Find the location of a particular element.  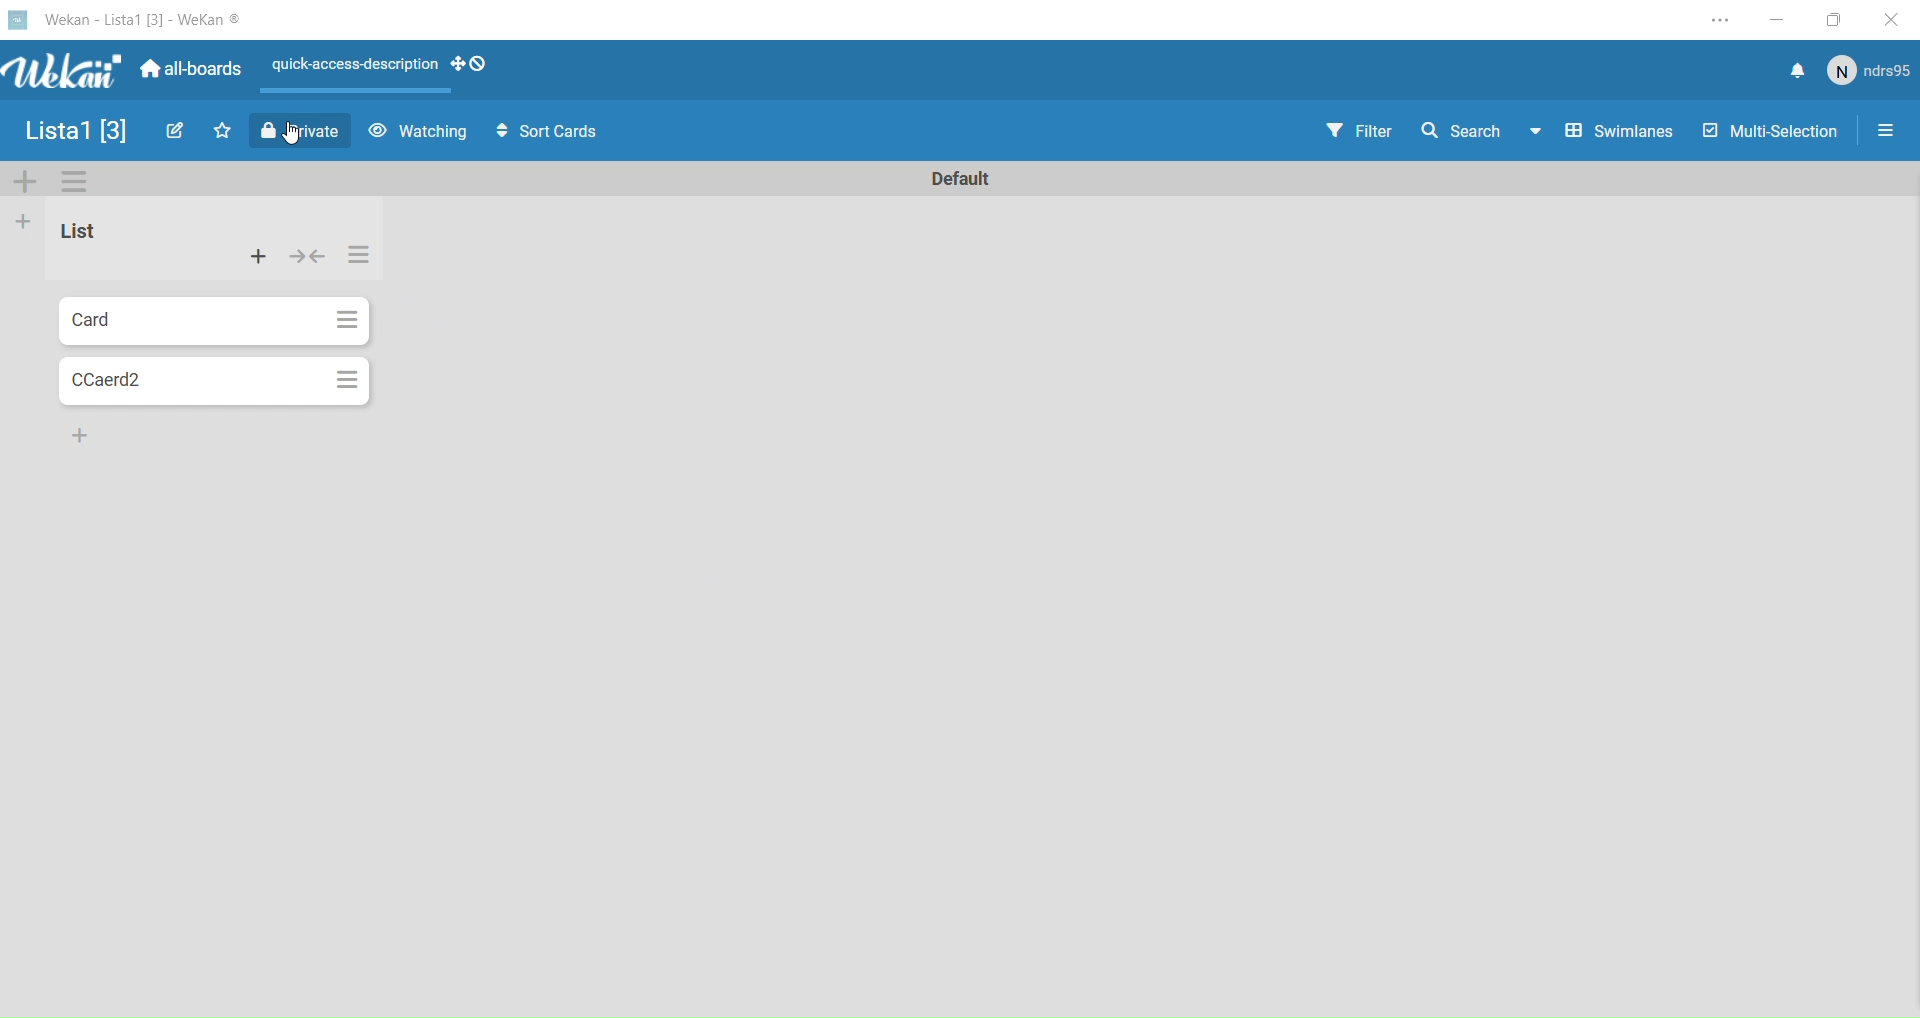

Wekan Logo is located at coordinates (56, 73).